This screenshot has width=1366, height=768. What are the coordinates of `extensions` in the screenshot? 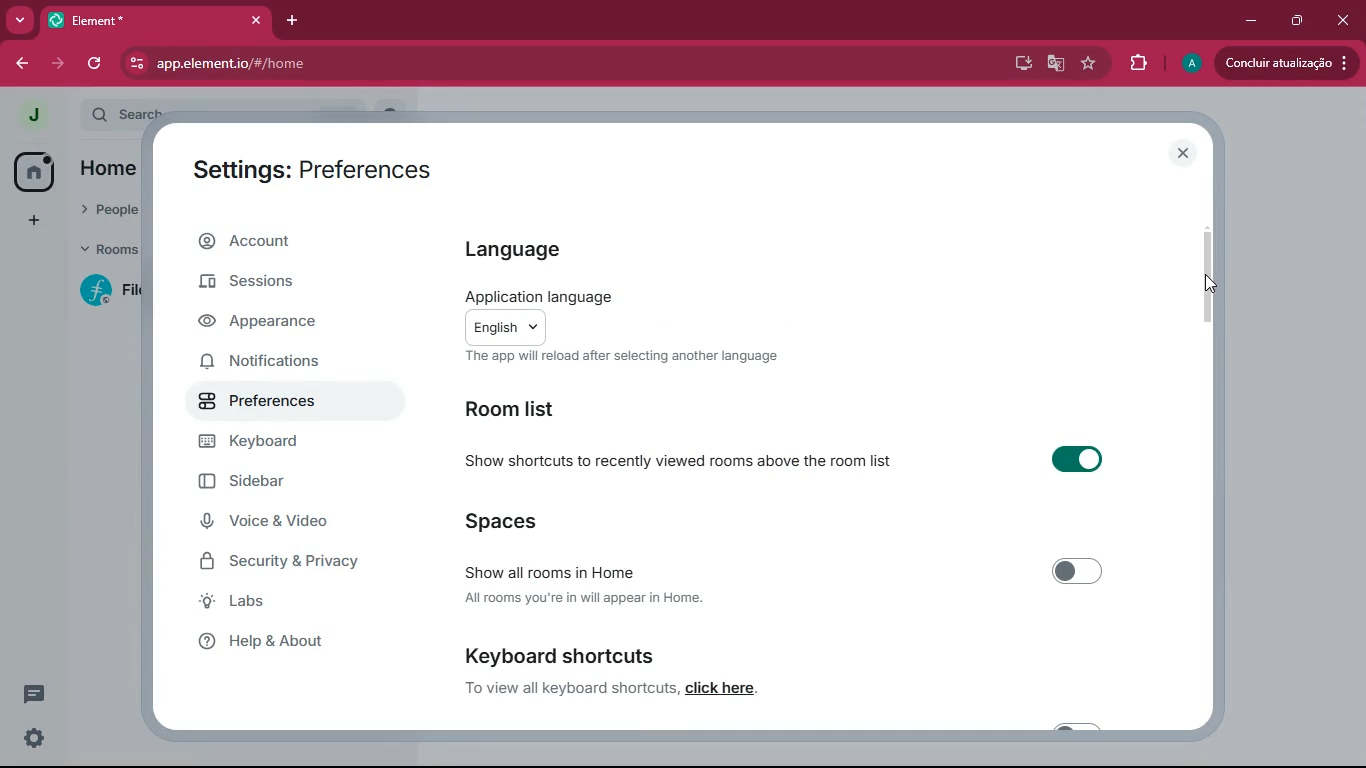 It's located at (1135, 64).